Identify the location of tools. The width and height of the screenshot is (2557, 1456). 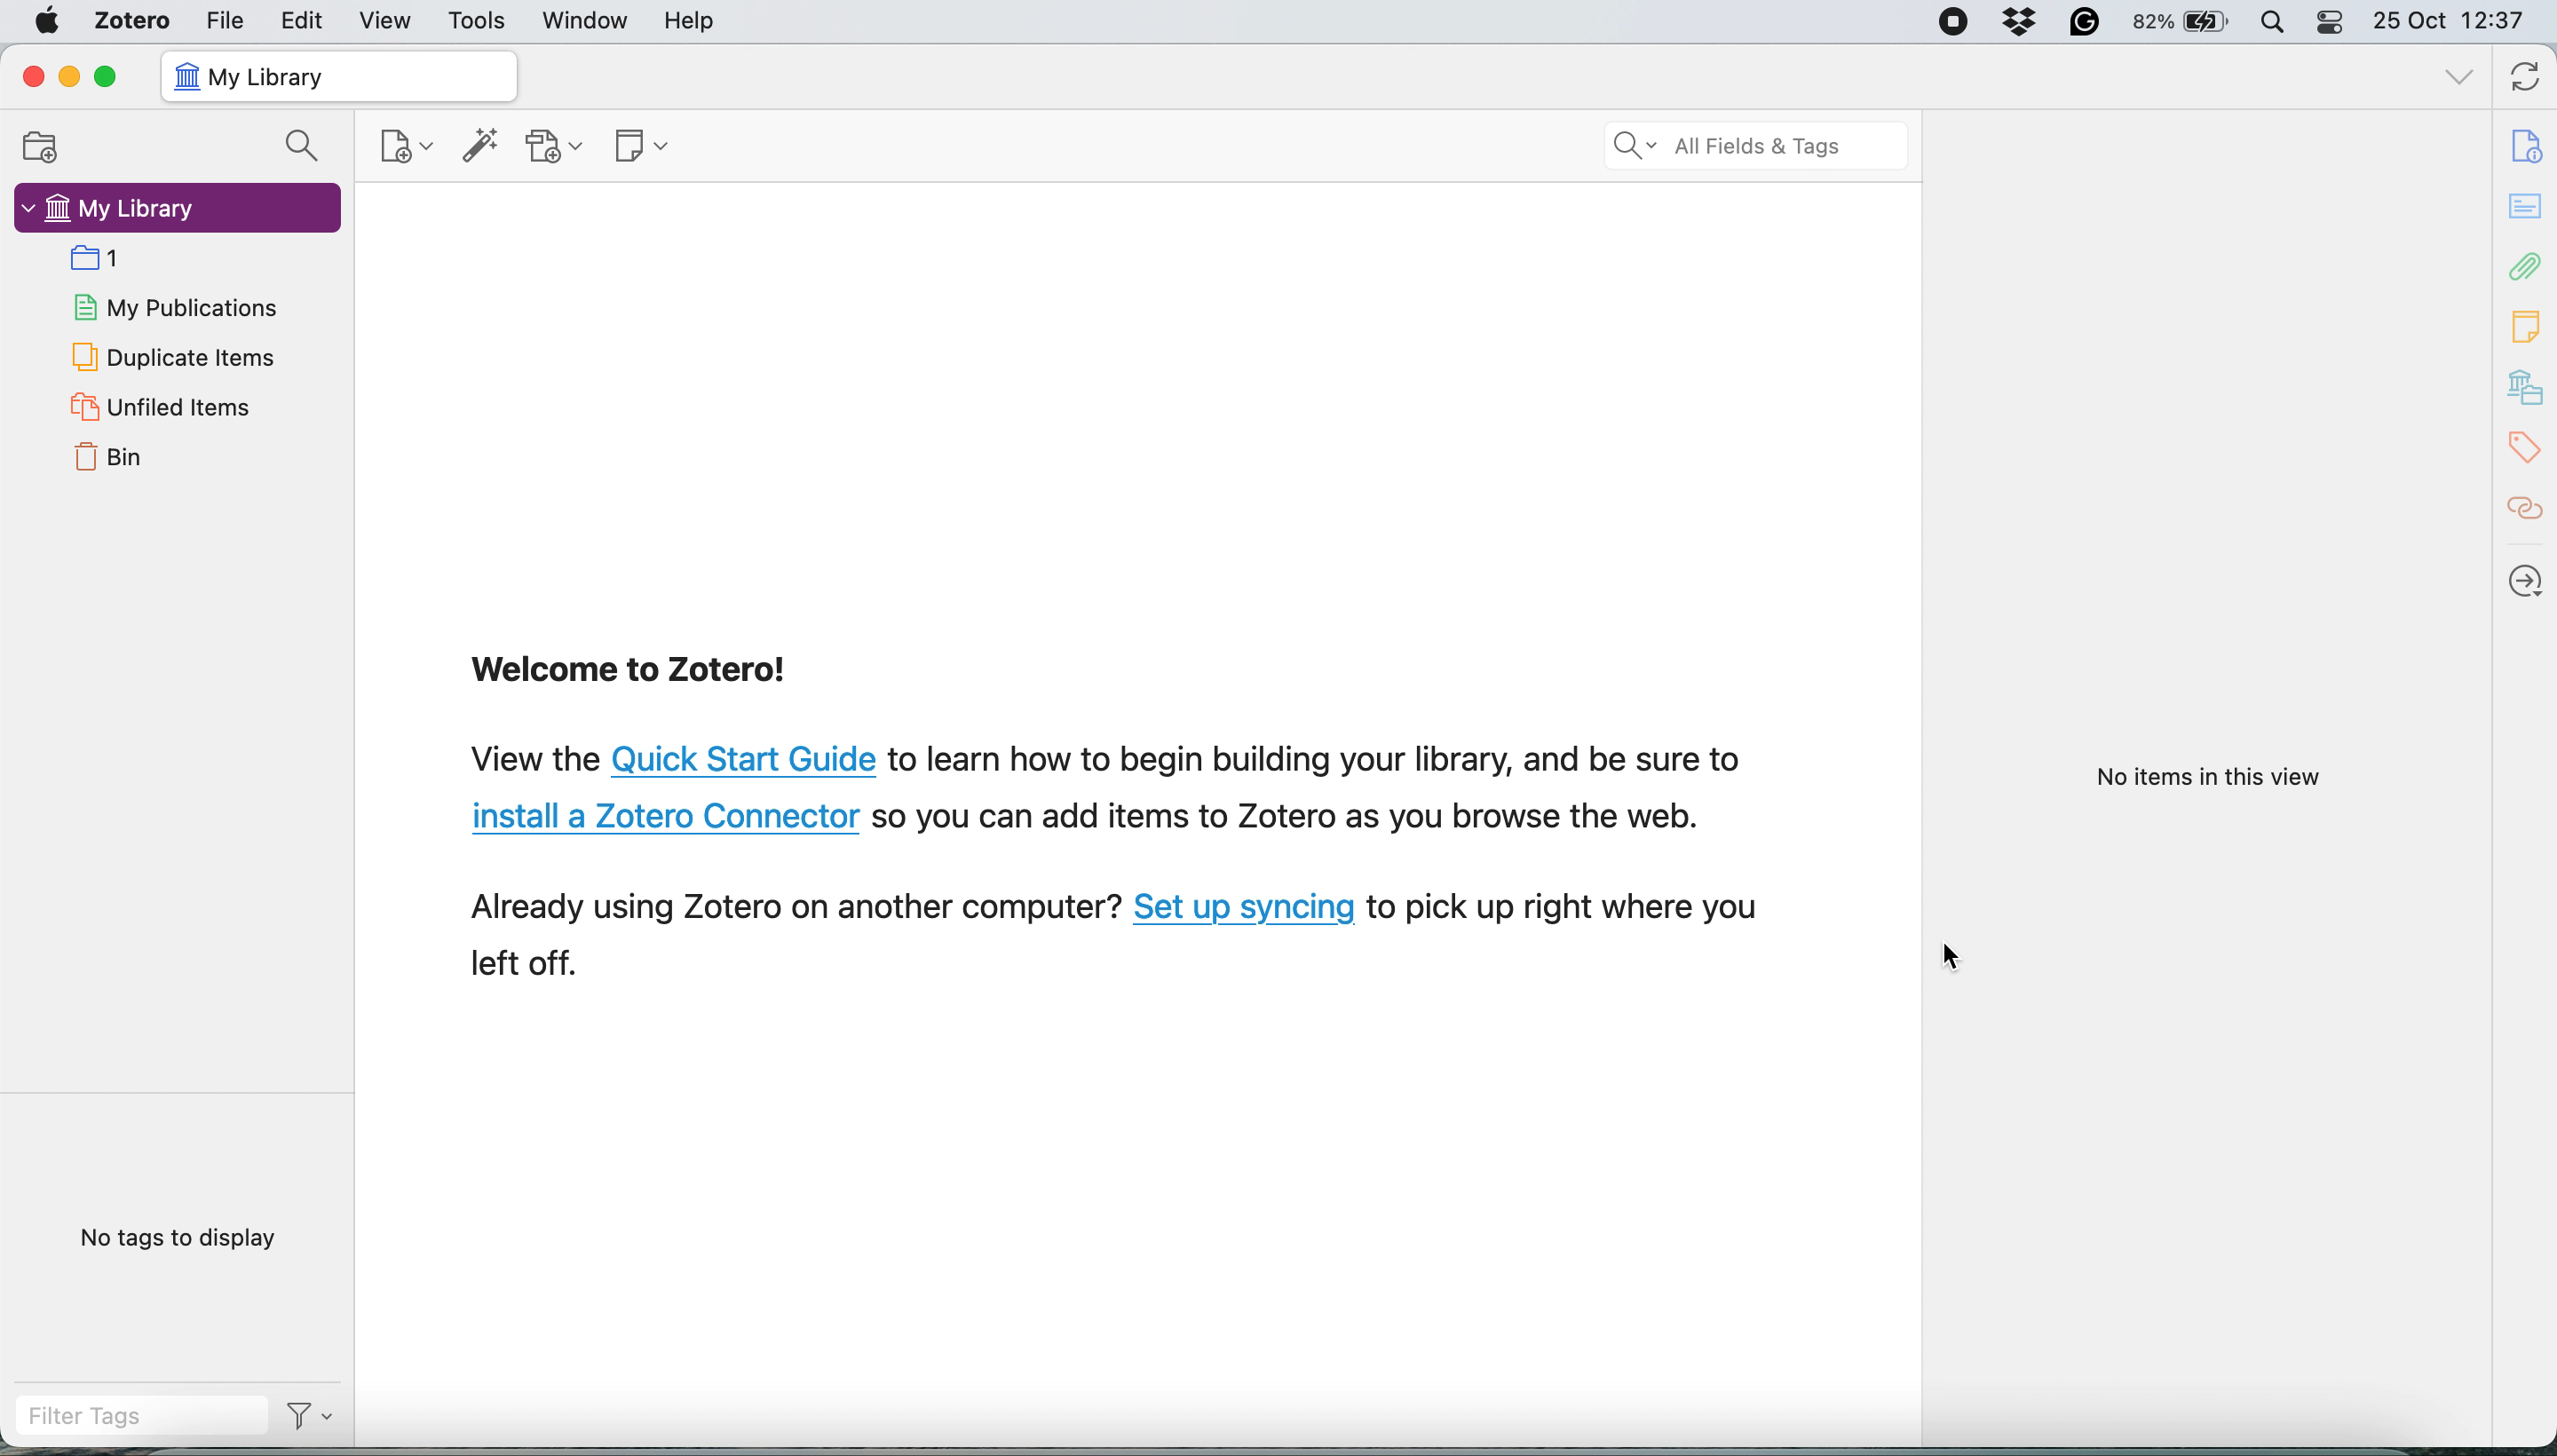
(480, 21).